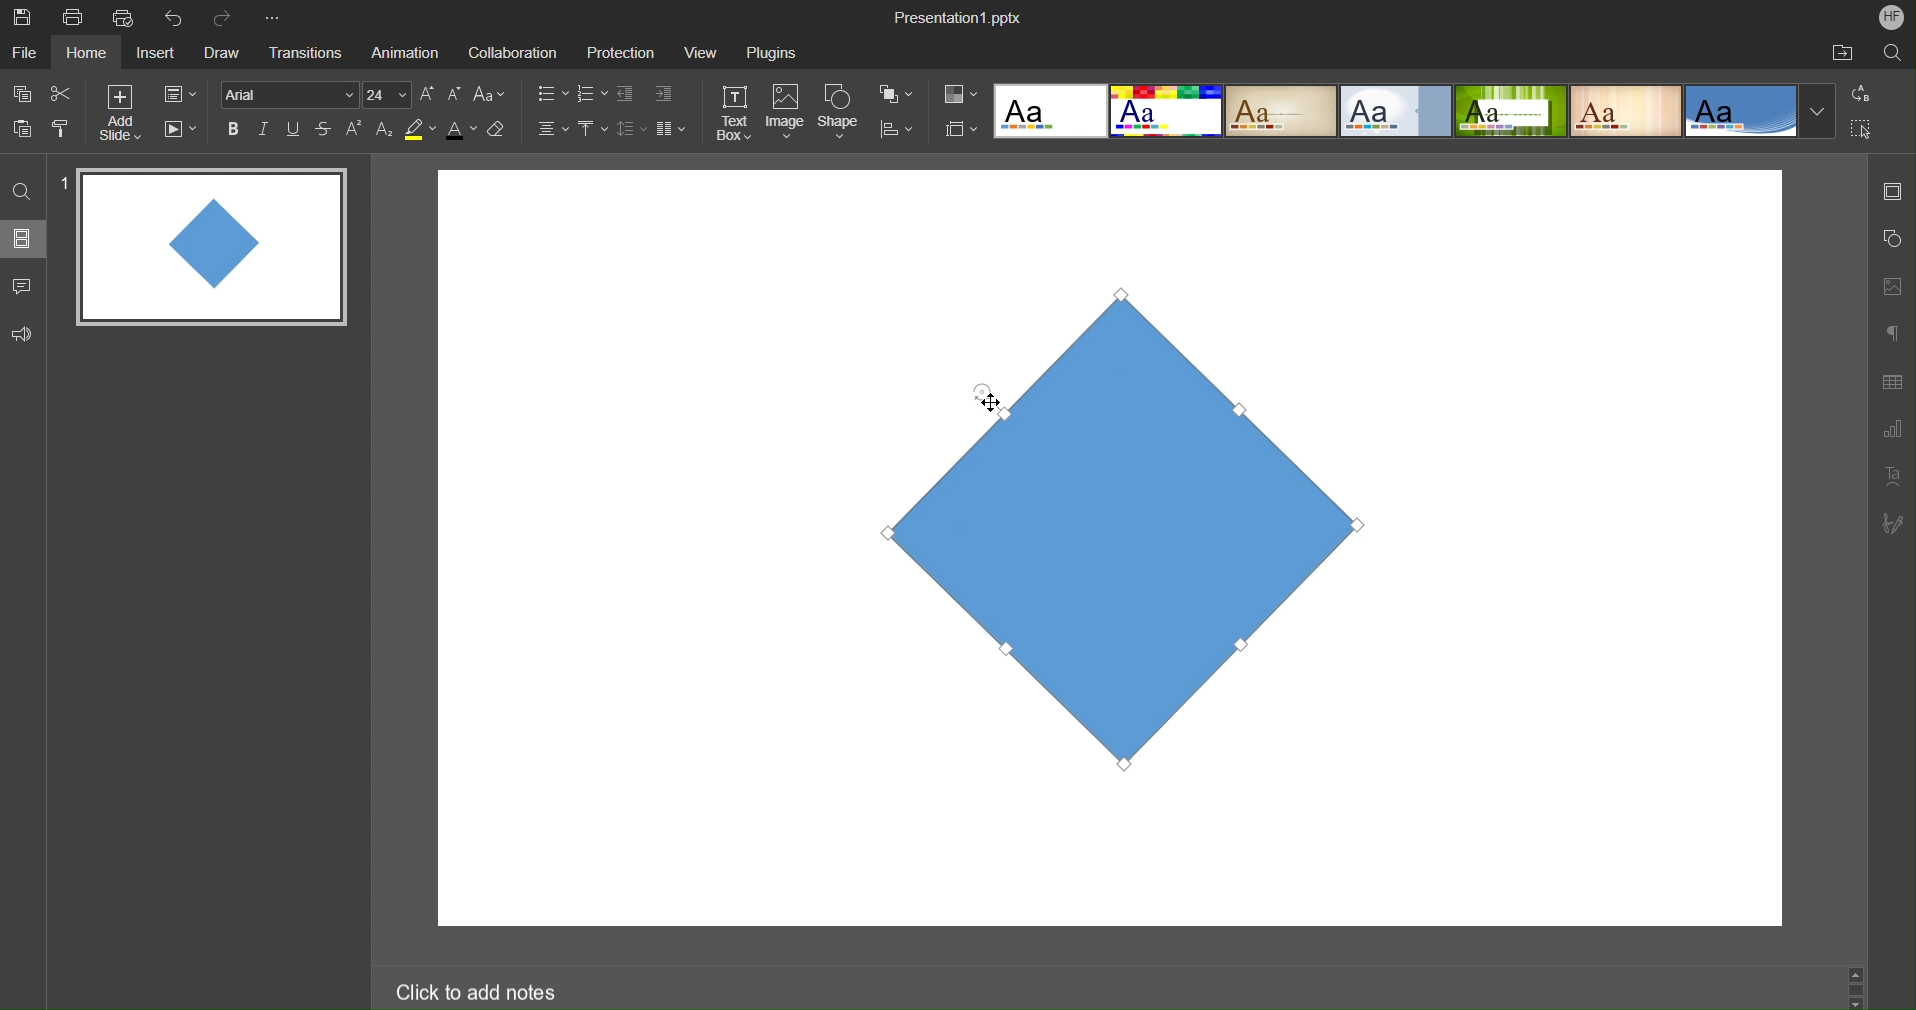 This screenshot has height=1010, width=1916. What do you see at coordinates (499, 130) in the screenshot?
I see `Erase Style` at bounding box center [499, 130].